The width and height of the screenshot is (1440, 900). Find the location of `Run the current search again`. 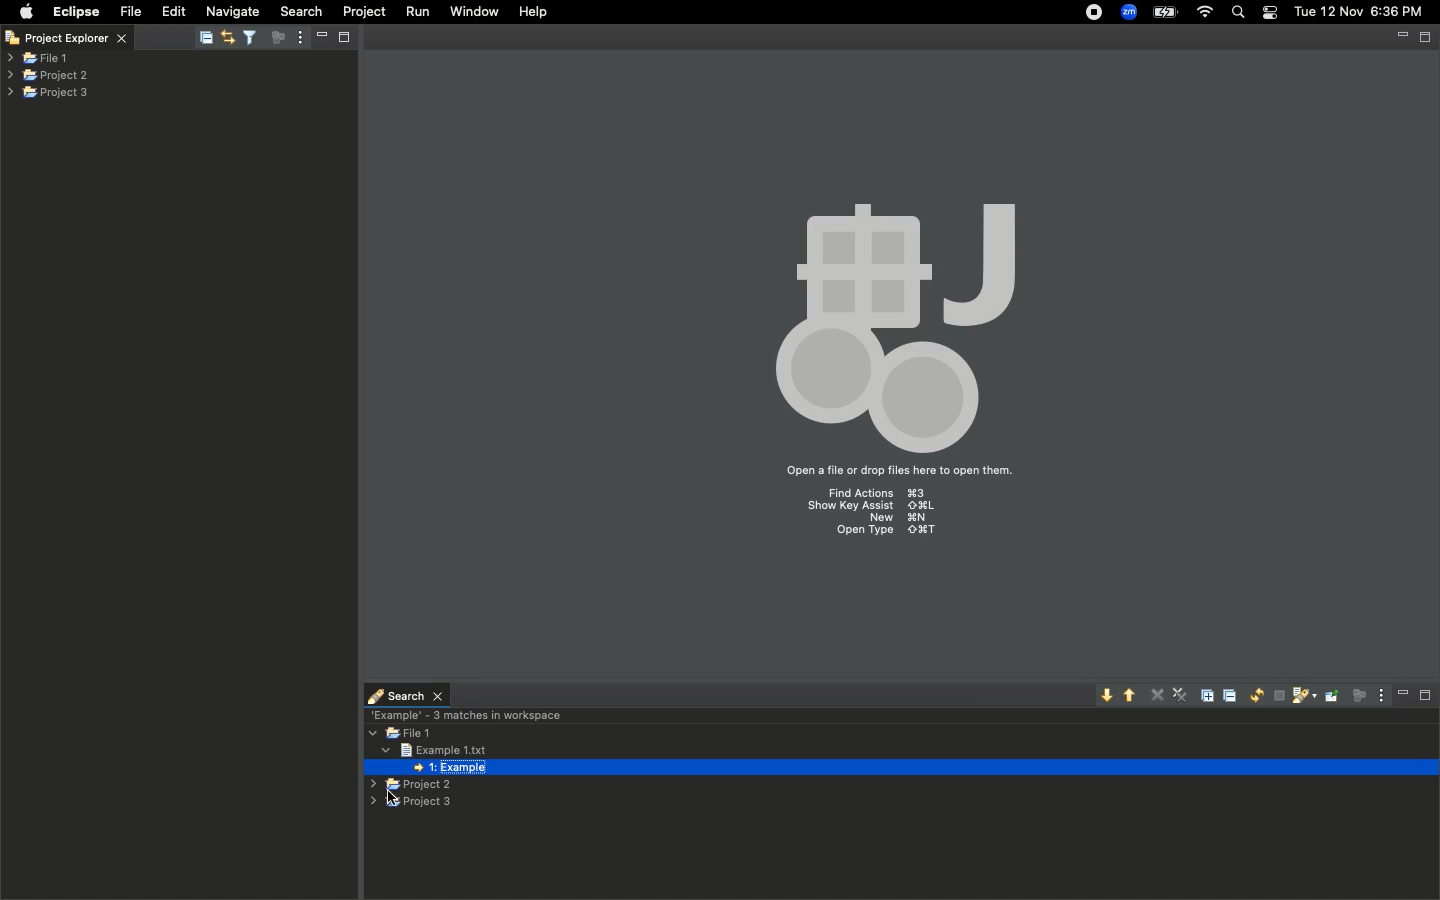

Run the current search again is located at coordinates (1252, 695).